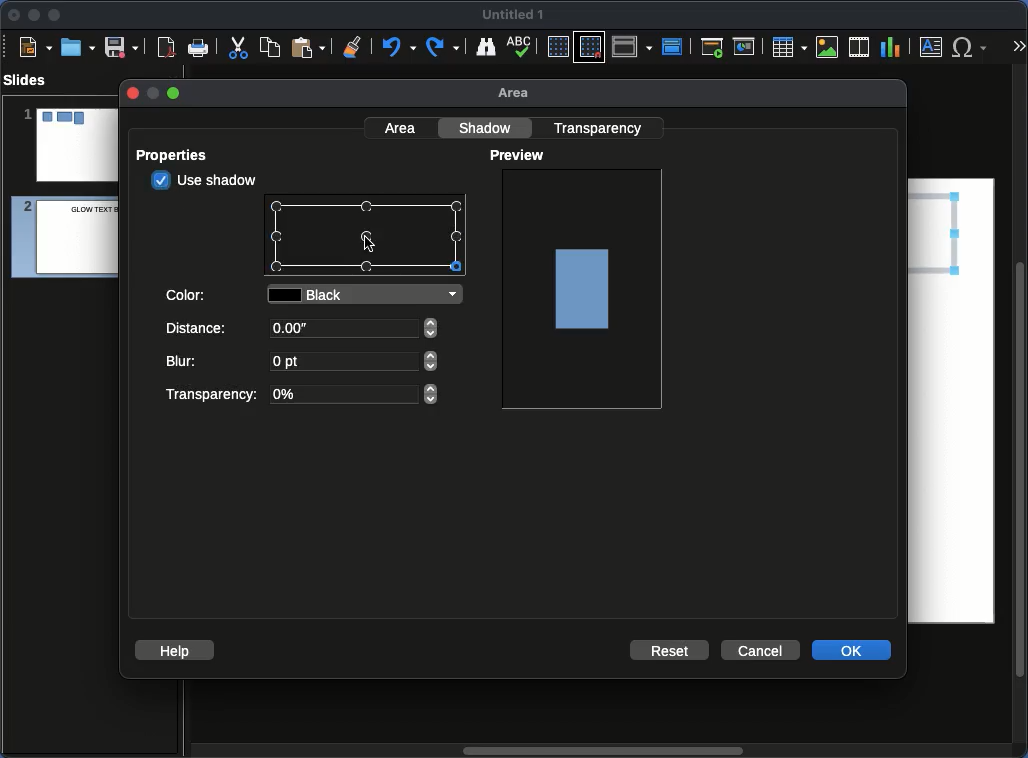  What do you see at coordinates (488, 127) in the screenshot?
I see `Shadow` at bounding box center [488, 127].